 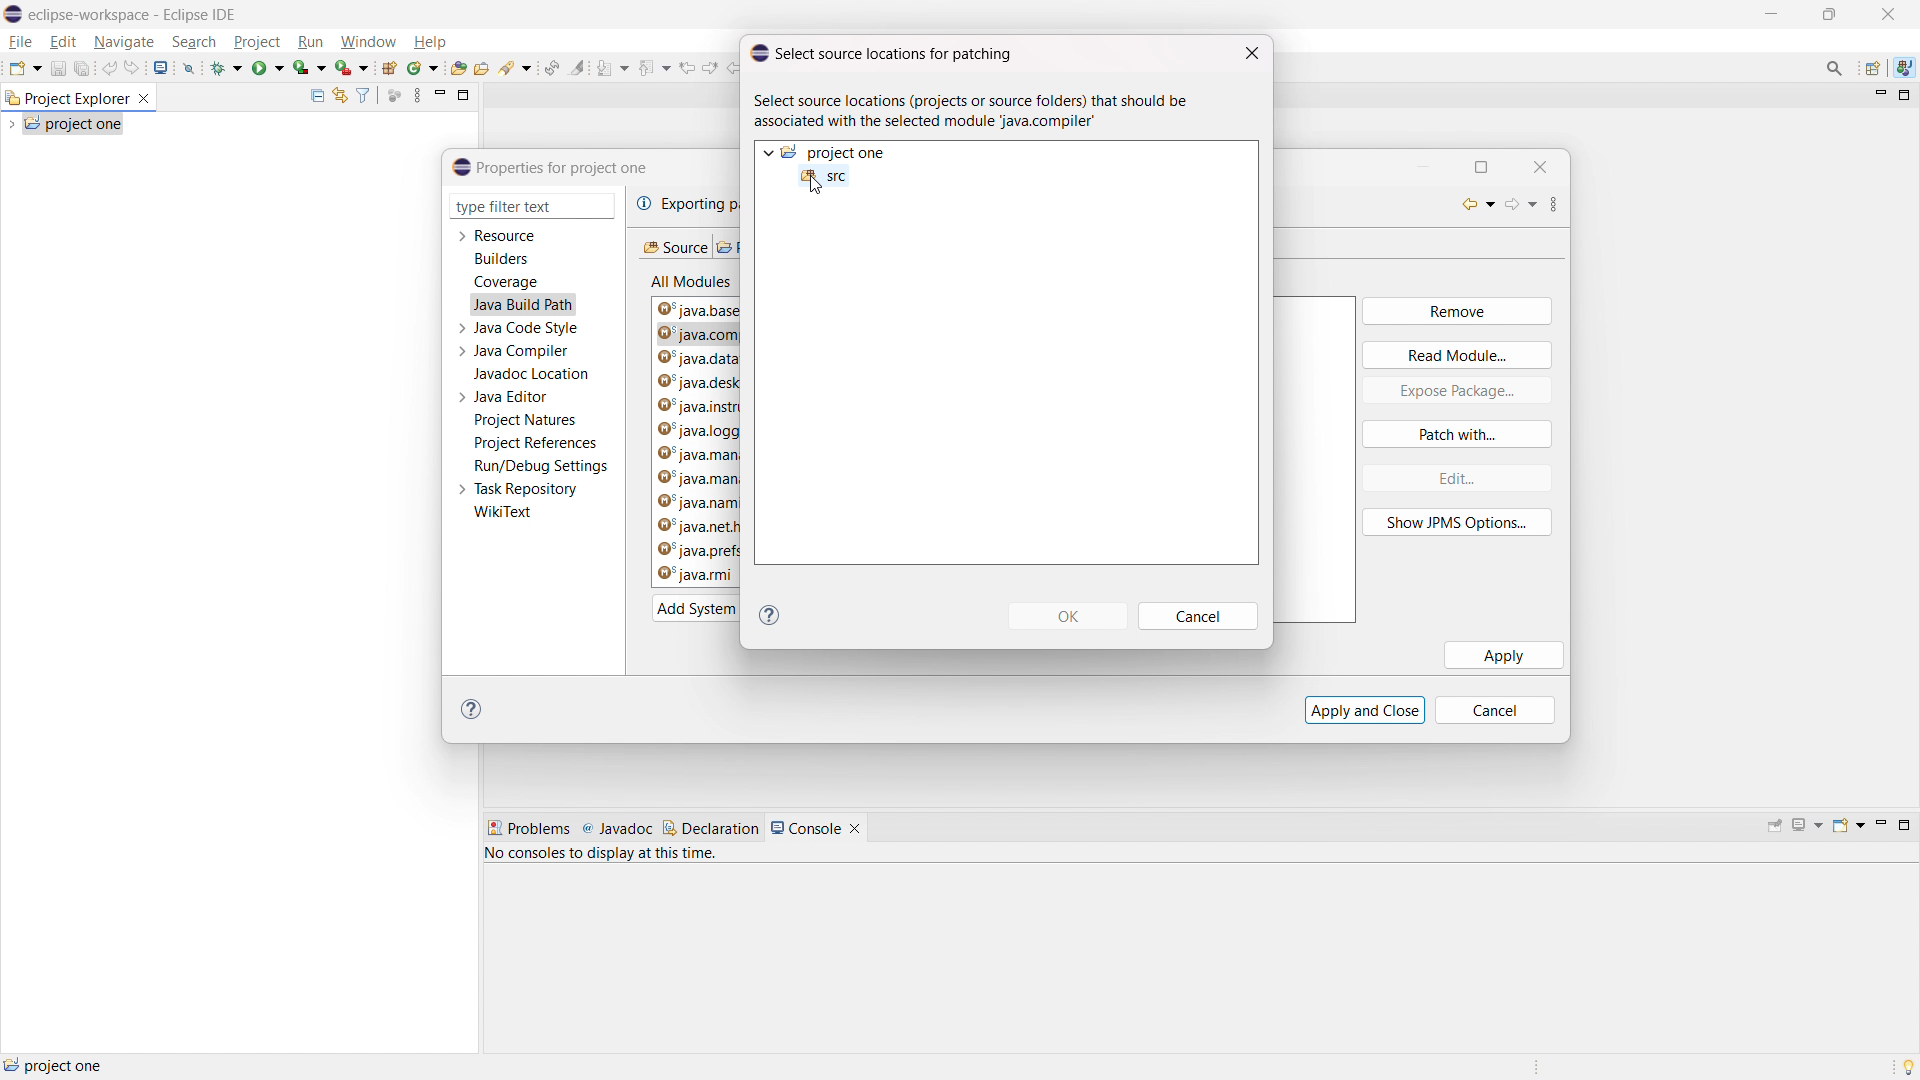 What do you see at coordinates (58, 68) in the screenshot?
I see `save` at bounding box center [58, 68].